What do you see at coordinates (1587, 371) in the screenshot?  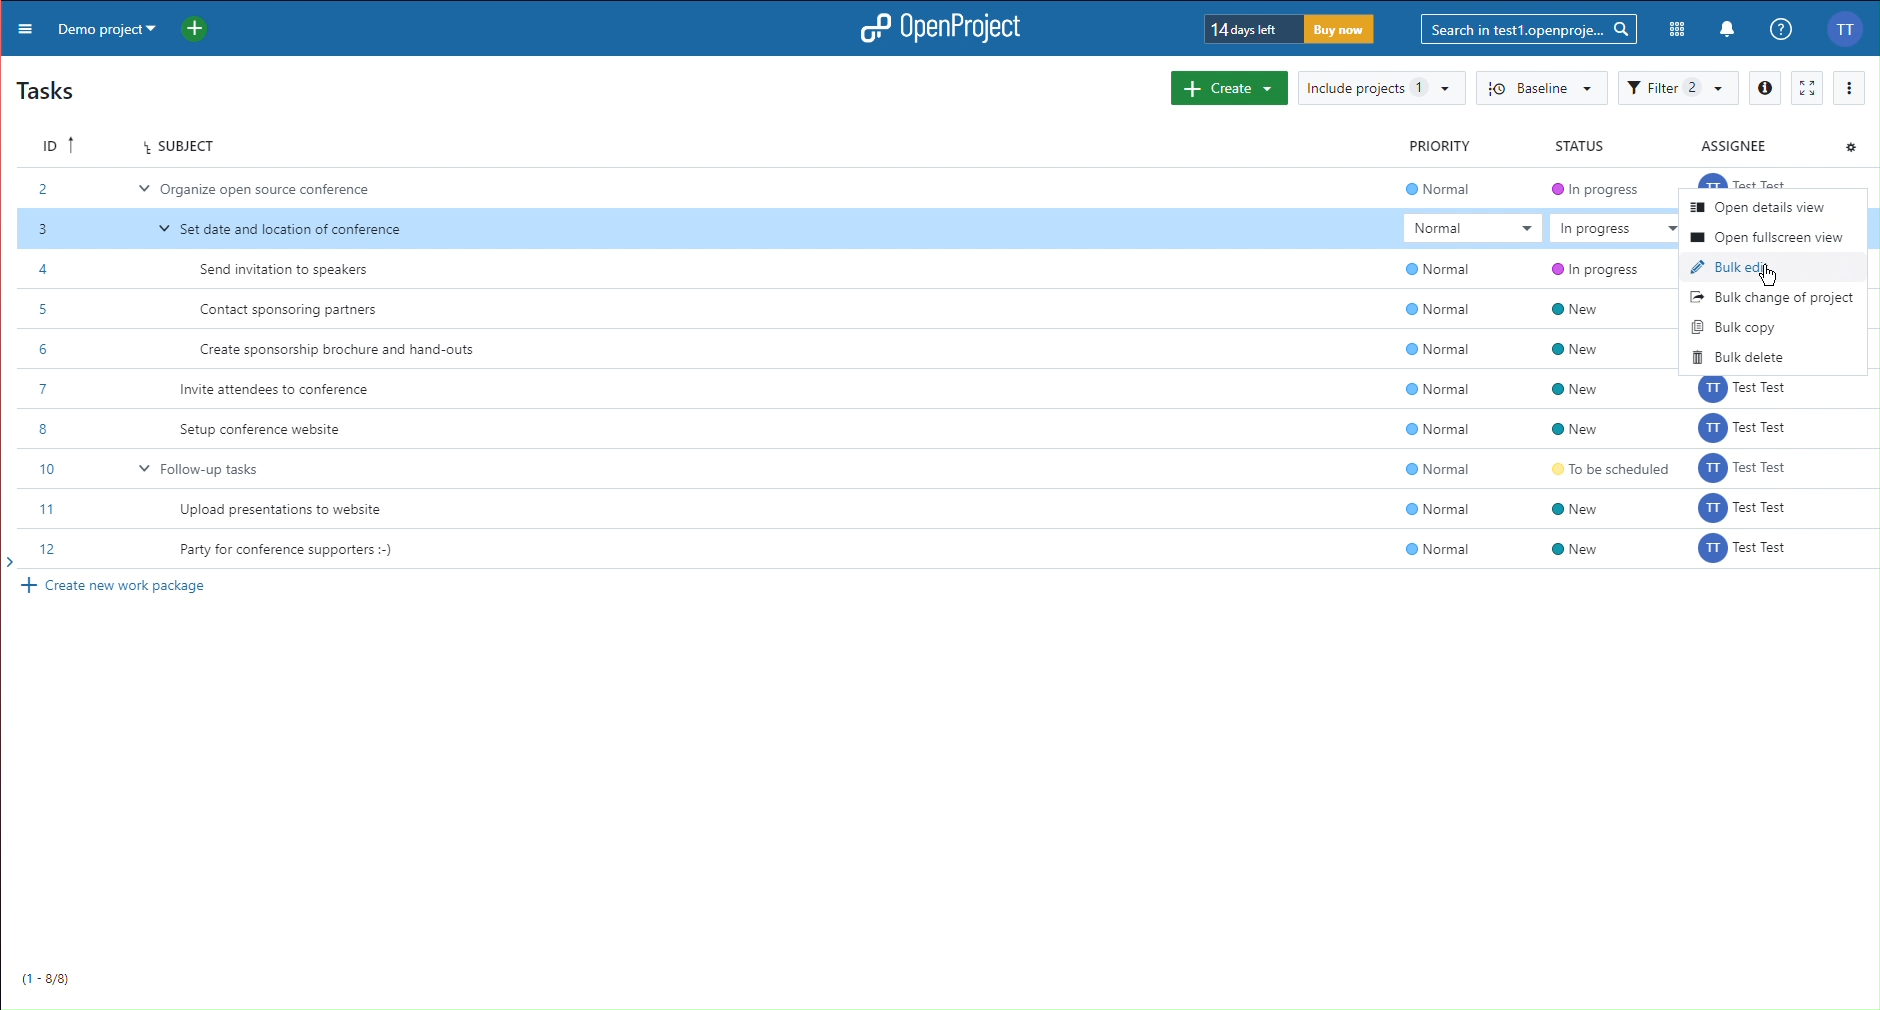 I see `new` at bounding box center [1587, 371].